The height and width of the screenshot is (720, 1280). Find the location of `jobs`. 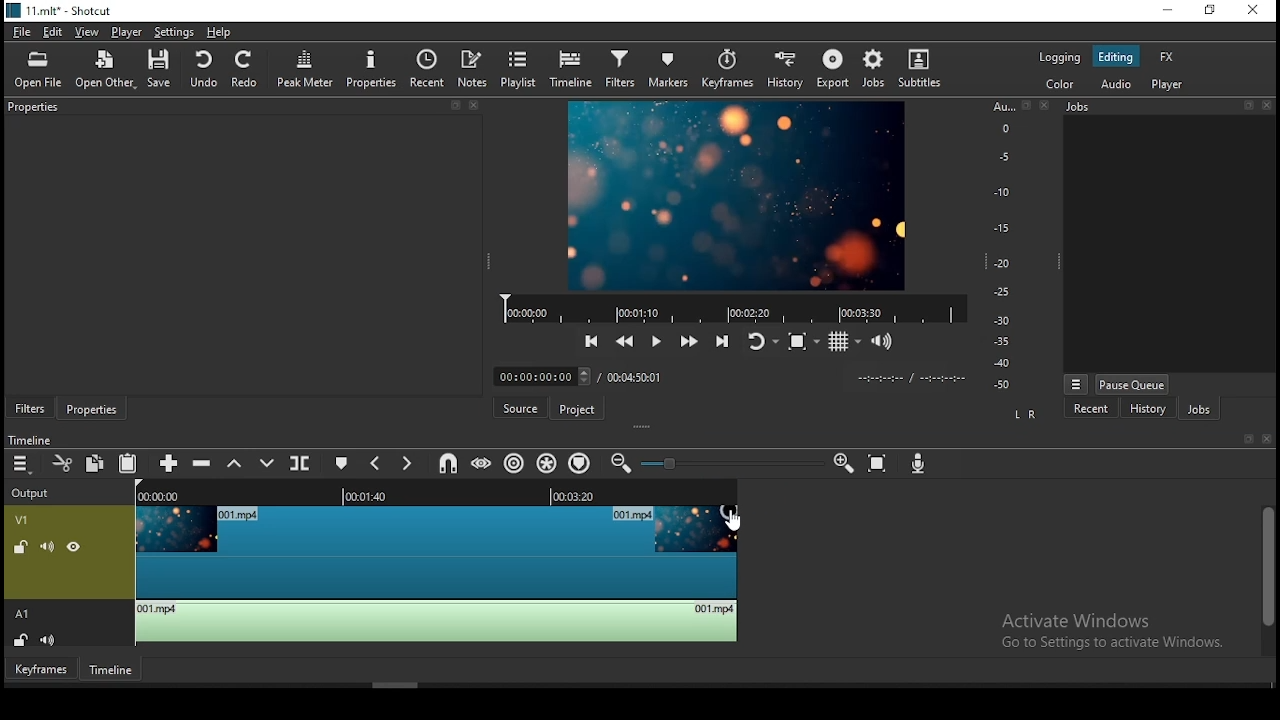

jobs is located at coordinates (1196, 411).